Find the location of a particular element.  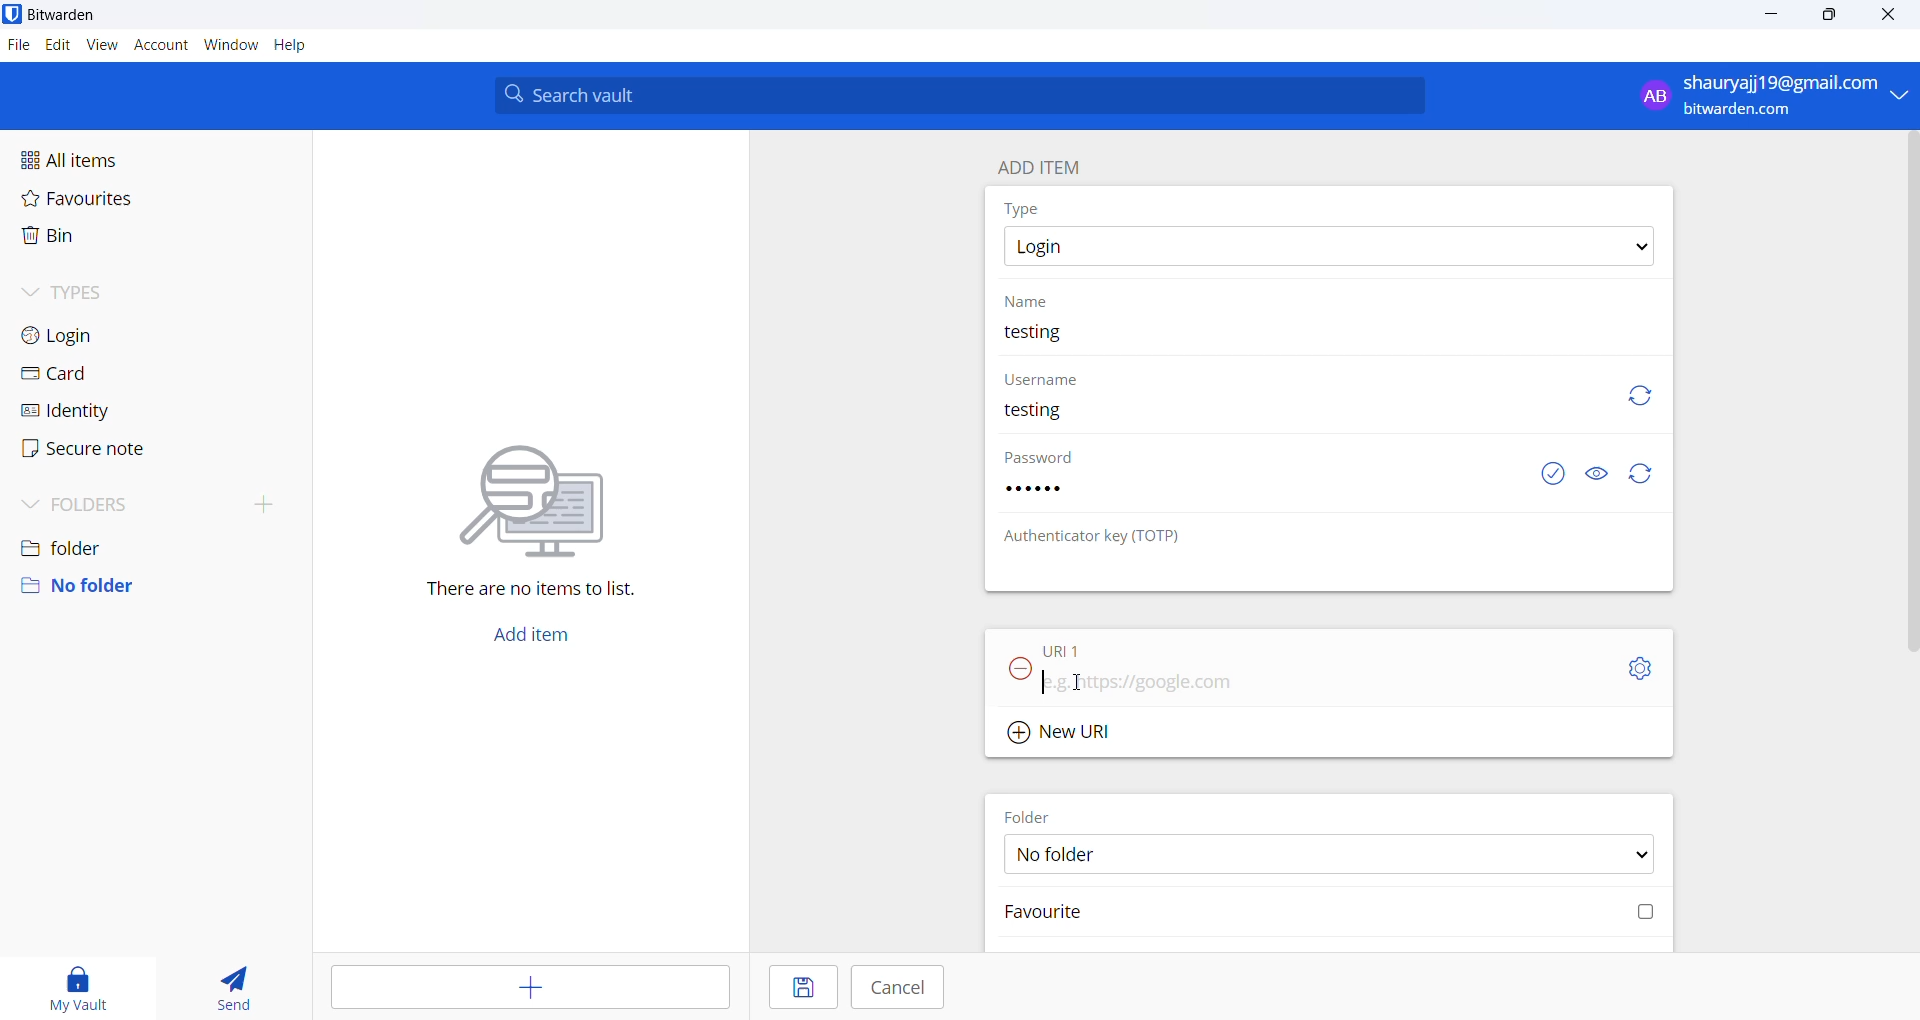

cancel is located at coordinates (896, 987).